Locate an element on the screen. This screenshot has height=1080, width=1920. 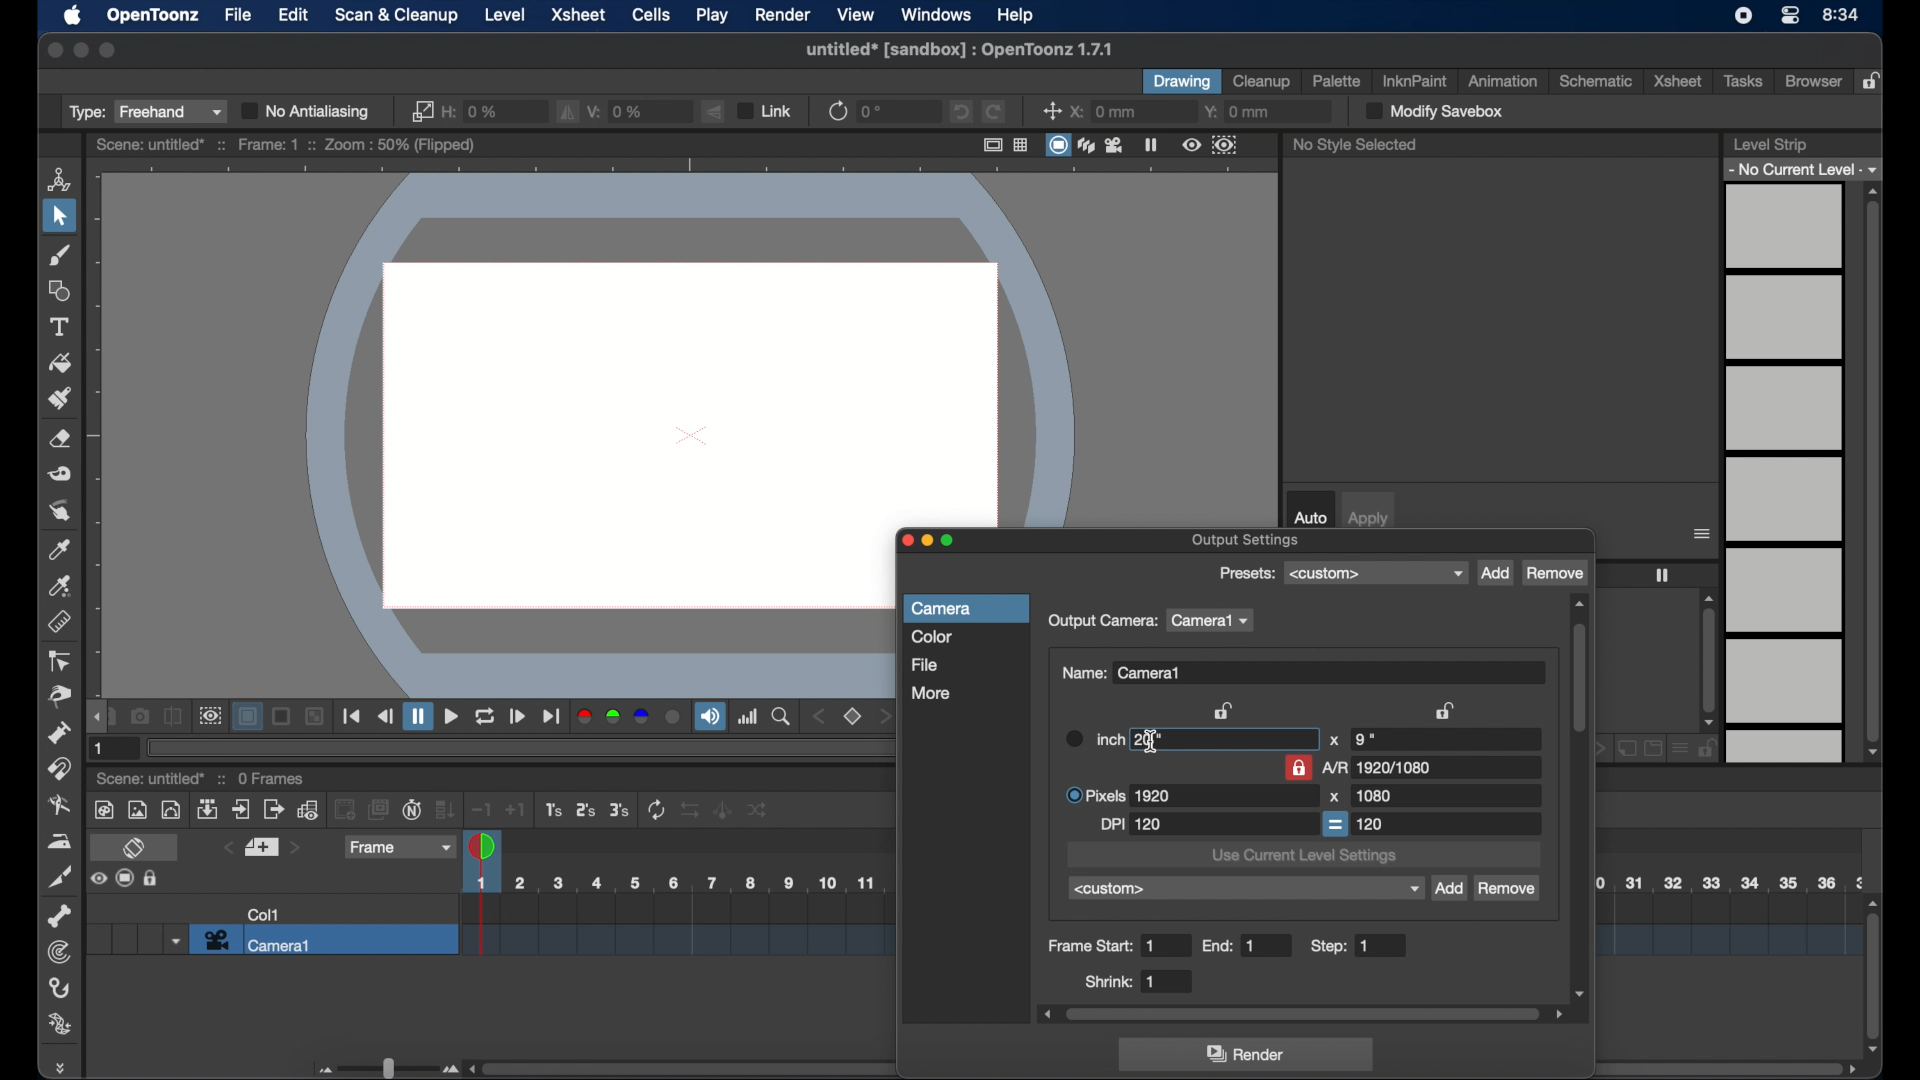
level is located at coordinates (505, 15).